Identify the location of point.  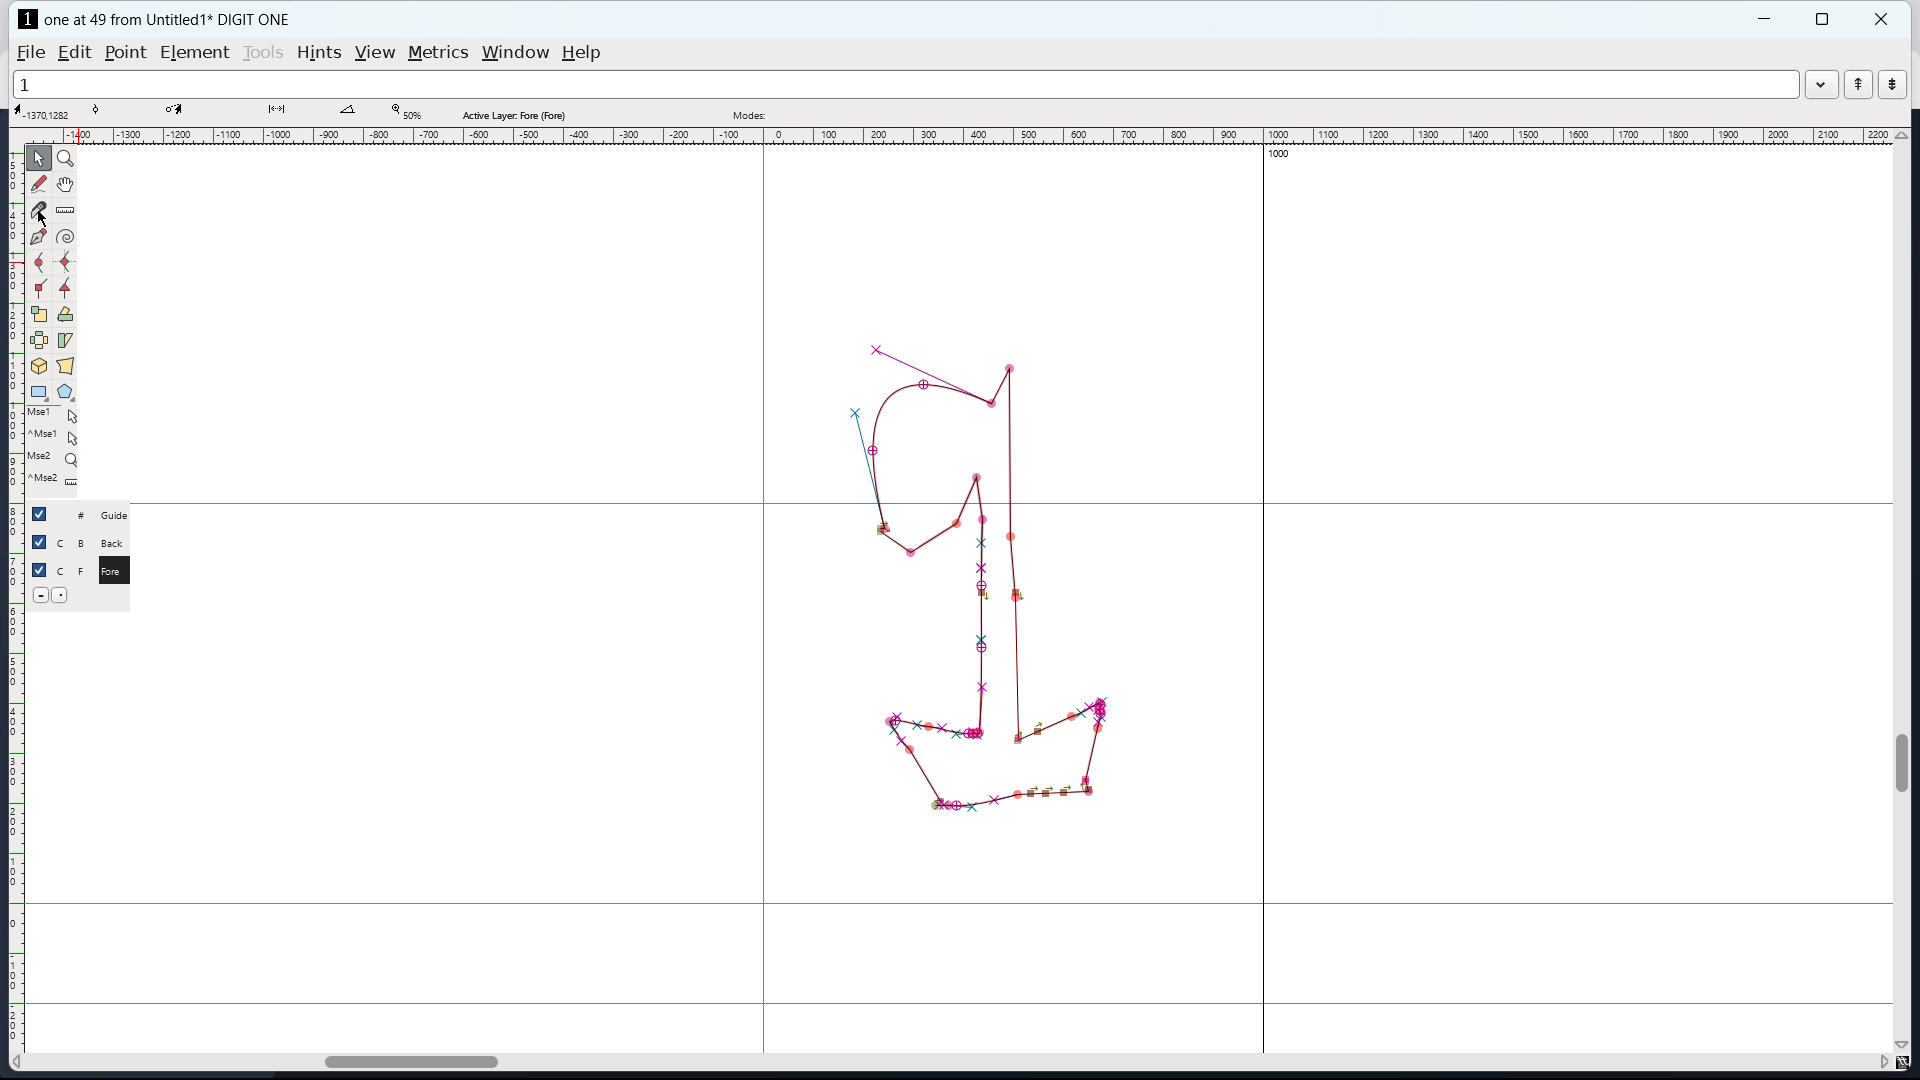
(127, 53).